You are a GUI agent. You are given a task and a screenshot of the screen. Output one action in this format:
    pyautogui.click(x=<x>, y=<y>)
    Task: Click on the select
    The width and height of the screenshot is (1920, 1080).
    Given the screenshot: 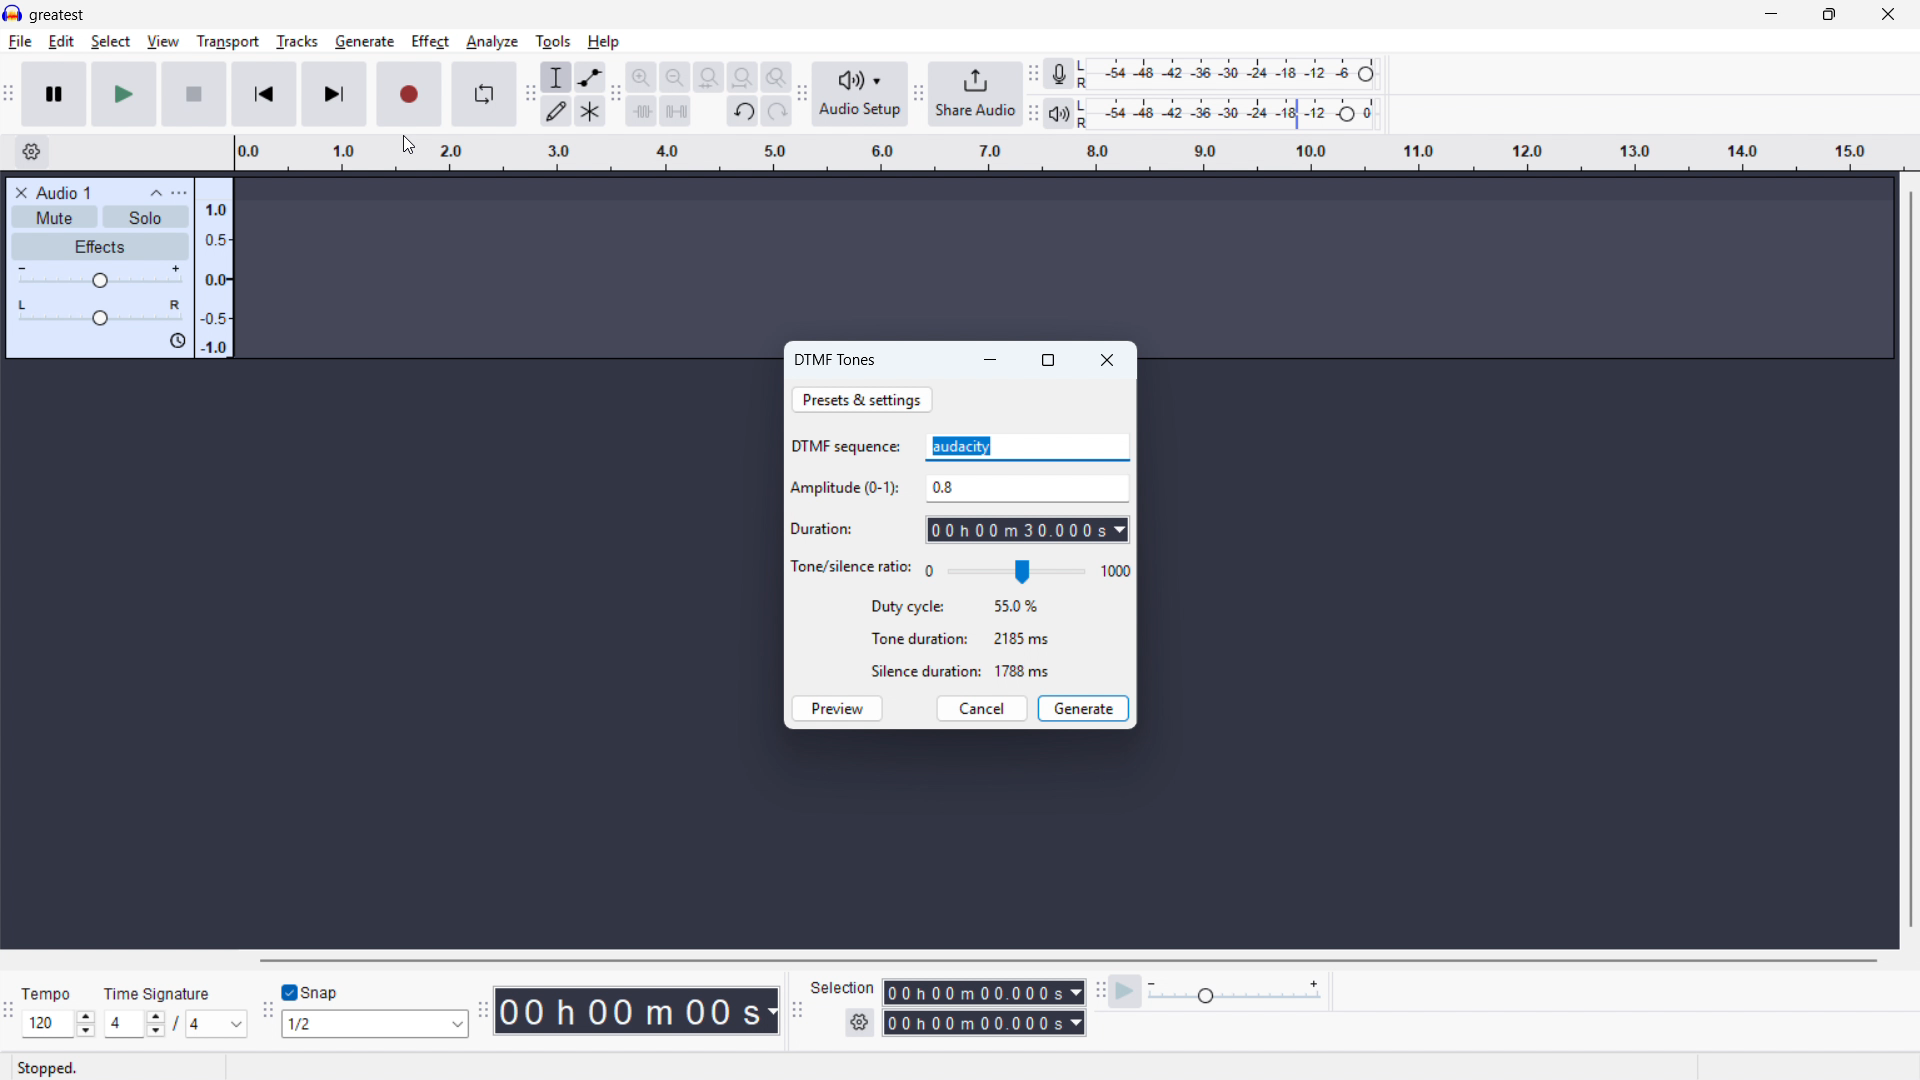 What is the action you would take?
    pyautogui.click(x=110, y=41)
    